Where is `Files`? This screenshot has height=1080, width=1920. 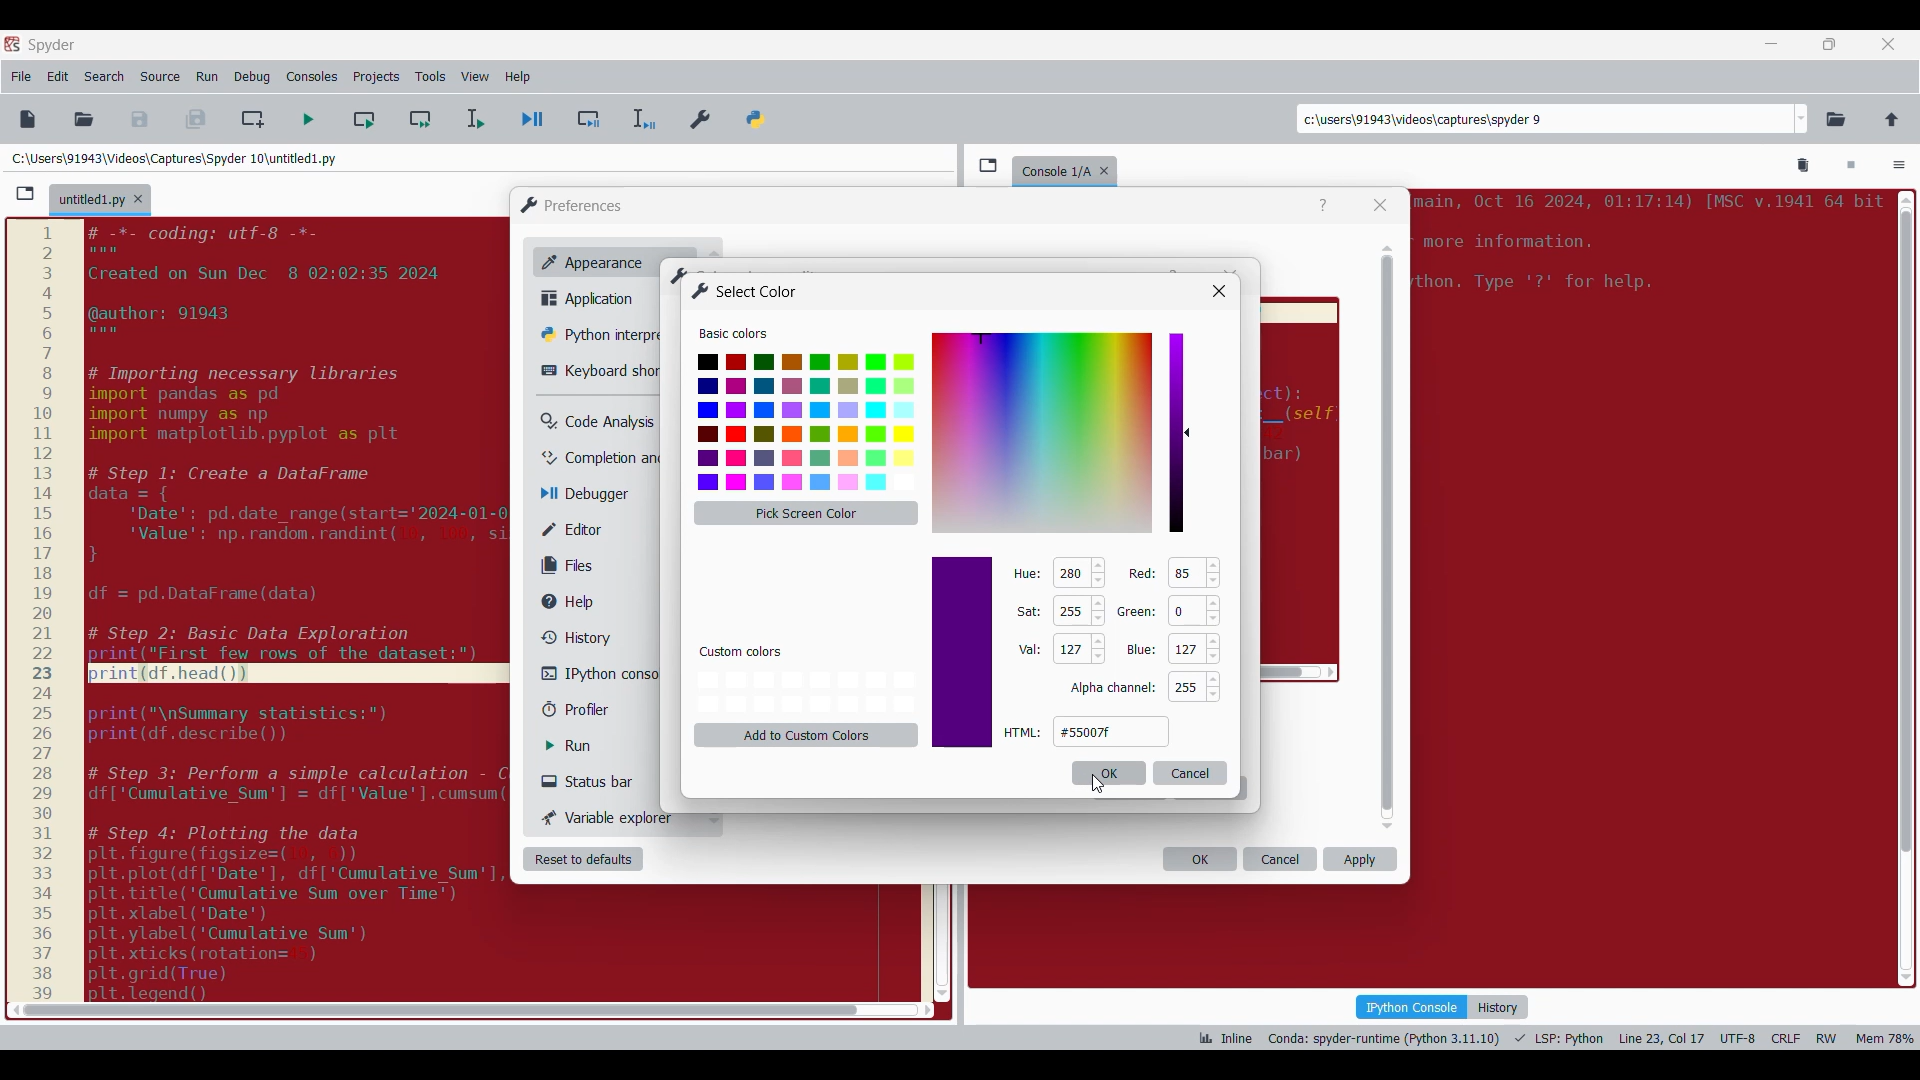
Files is located at coordinates (572, 565).